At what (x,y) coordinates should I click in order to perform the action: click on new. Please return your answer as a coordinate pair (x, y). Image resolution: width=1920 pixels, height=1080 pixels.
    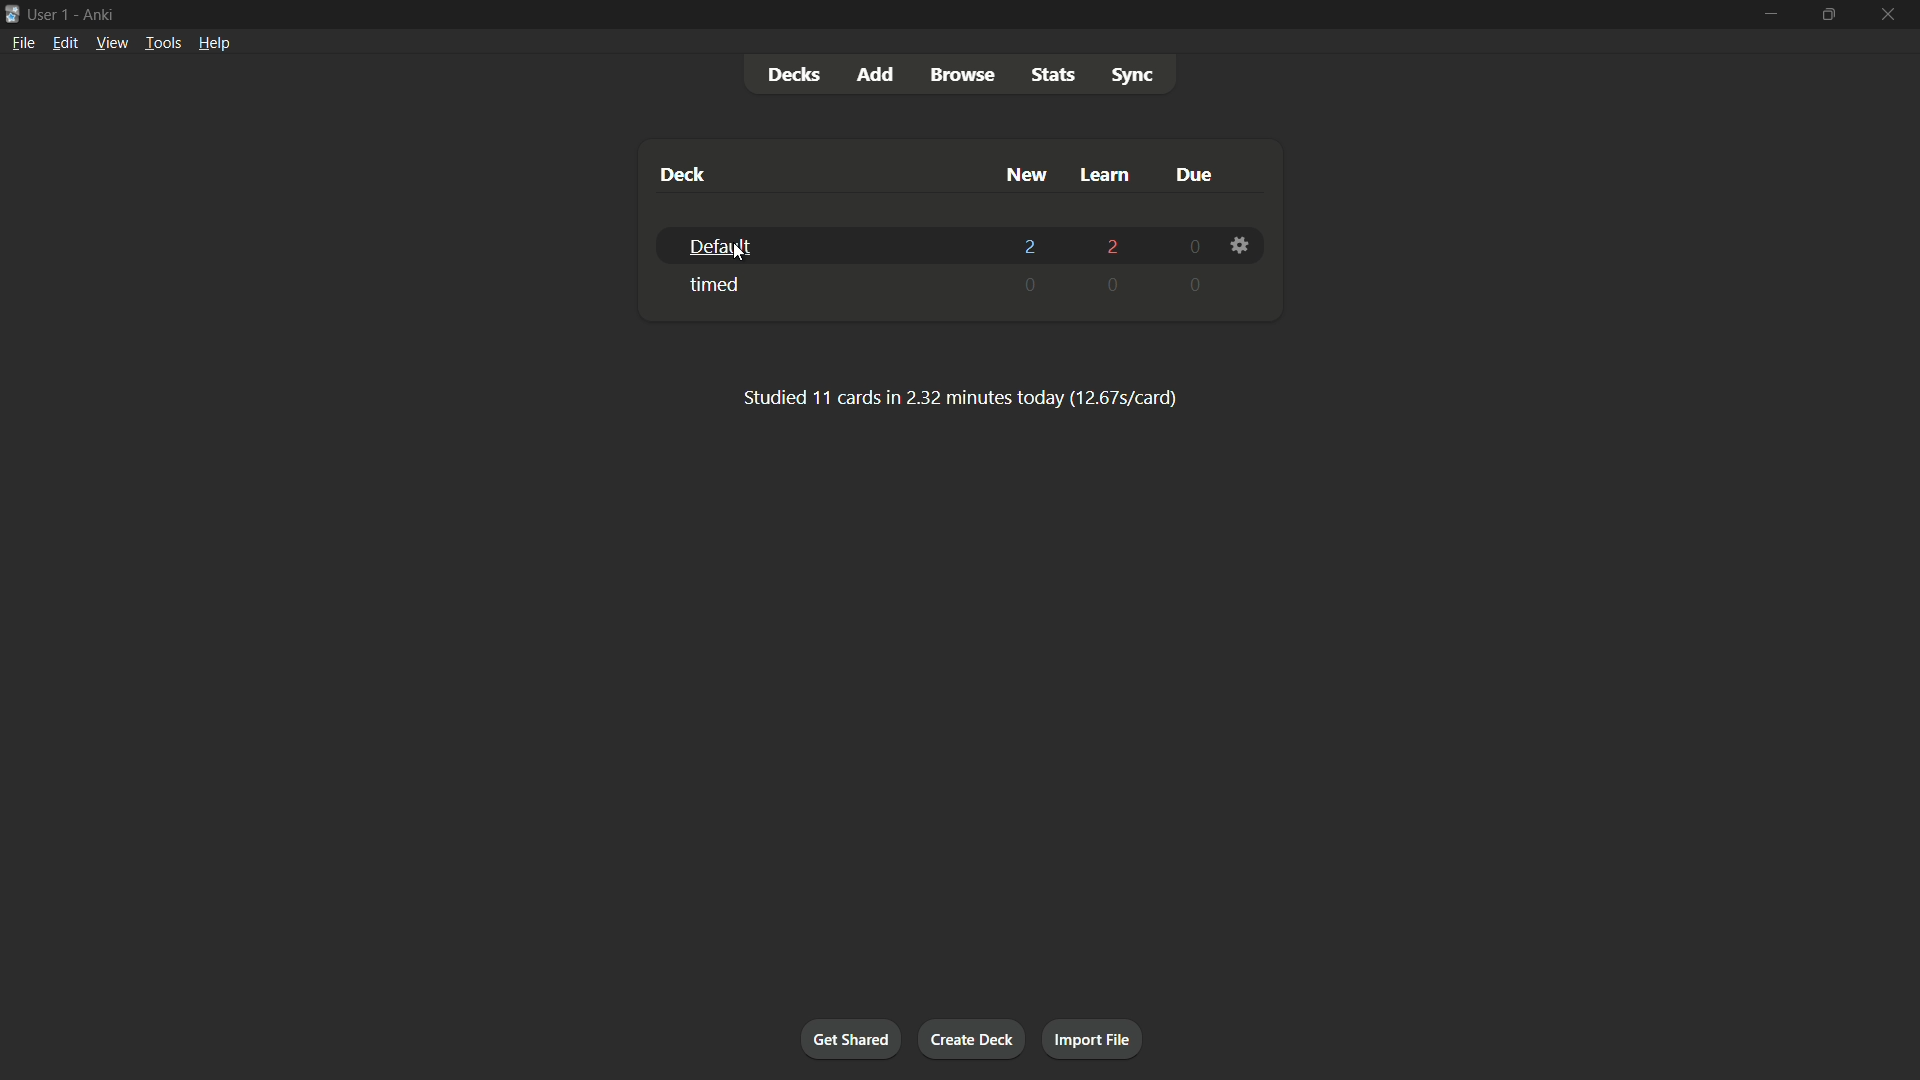
    Looking at the image, I should click on (1027, 176).